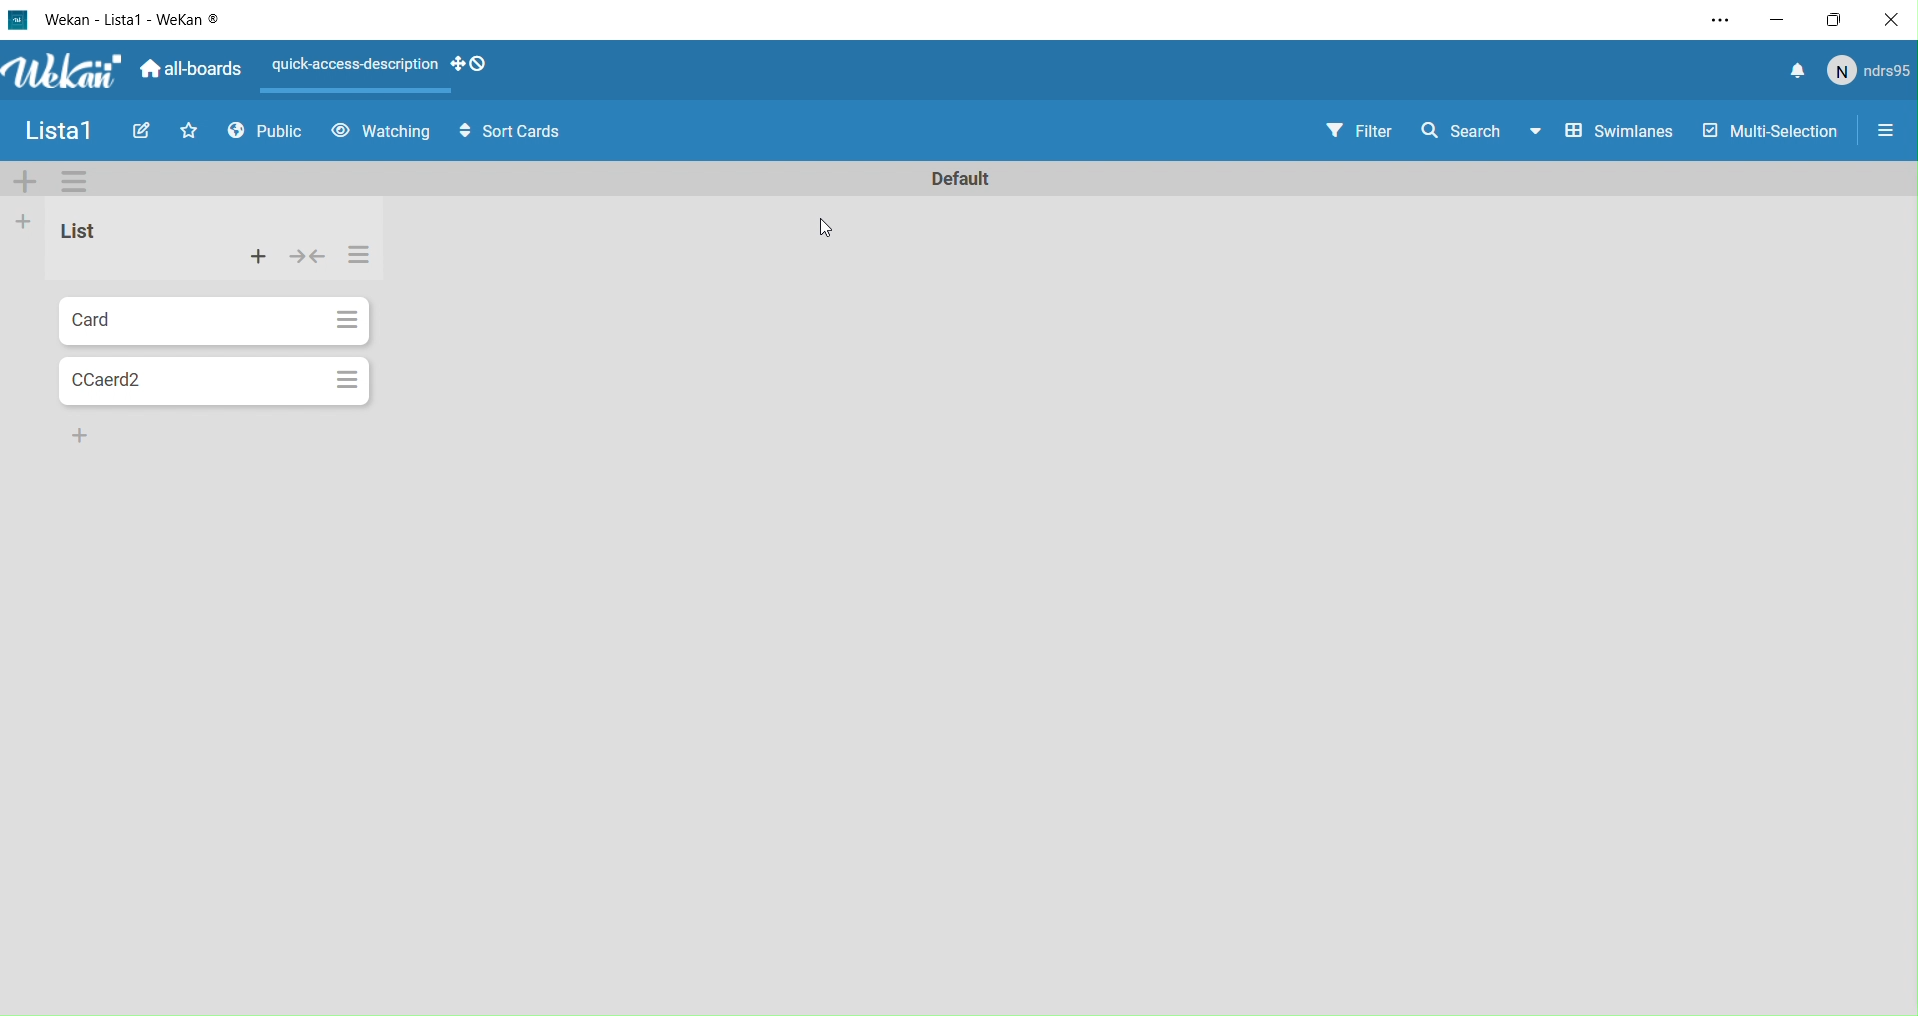  Describe the element at coordinates (313, 259) in the screenshot. I see `collapse` at that location.